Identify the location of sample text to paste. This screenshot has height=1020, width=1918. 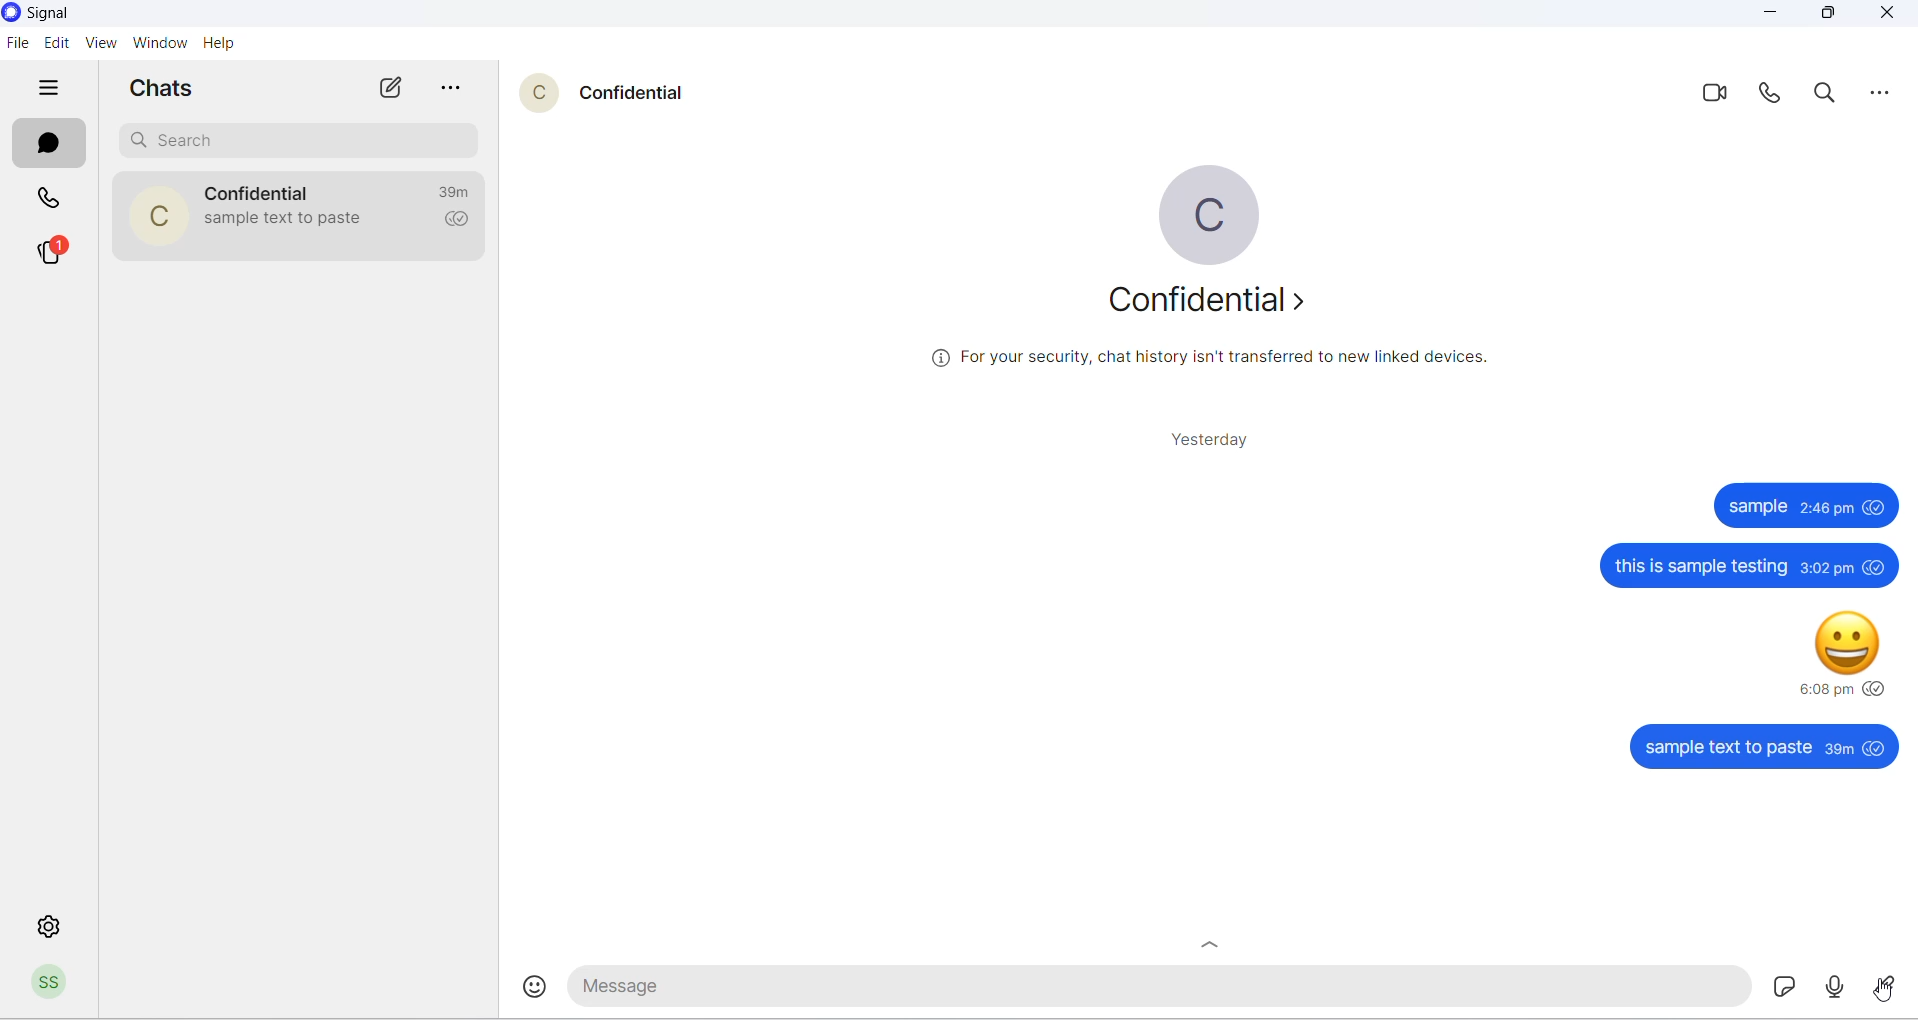
(1727, 749).